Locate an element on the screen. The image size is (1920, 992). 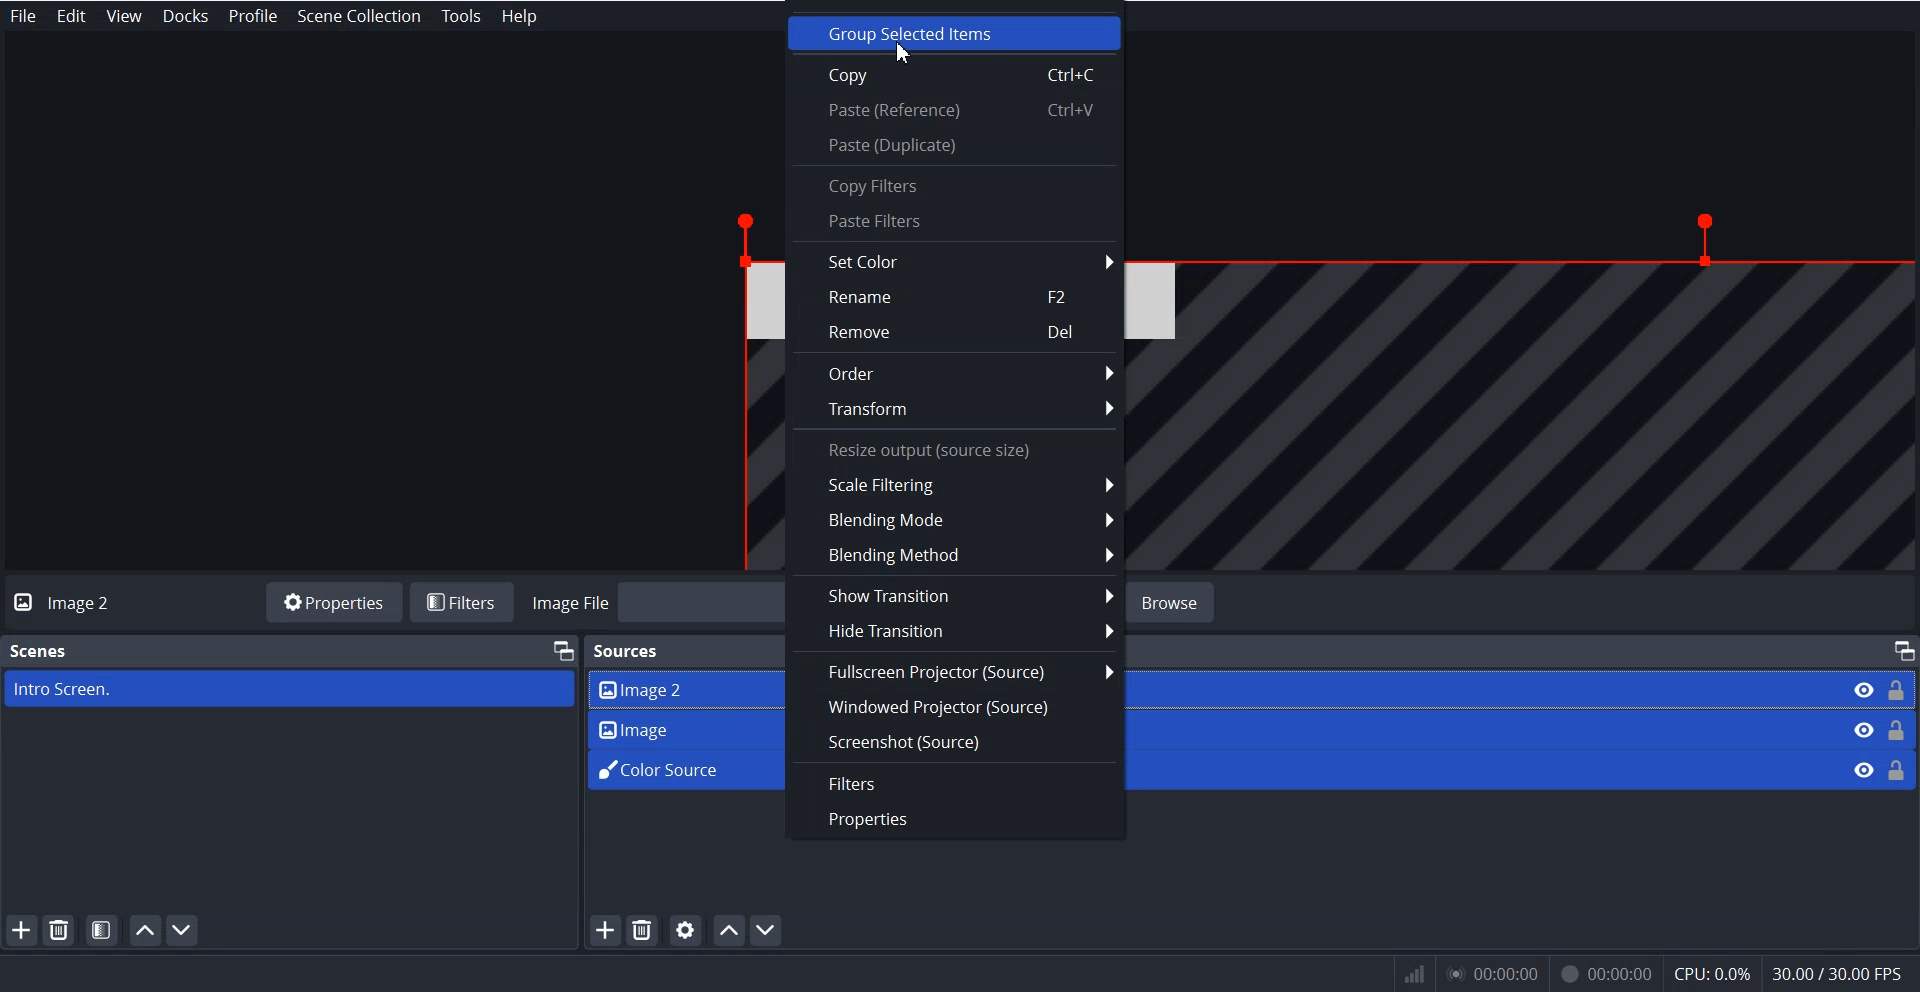
Image File Browse is located at coordinates (652, 602).